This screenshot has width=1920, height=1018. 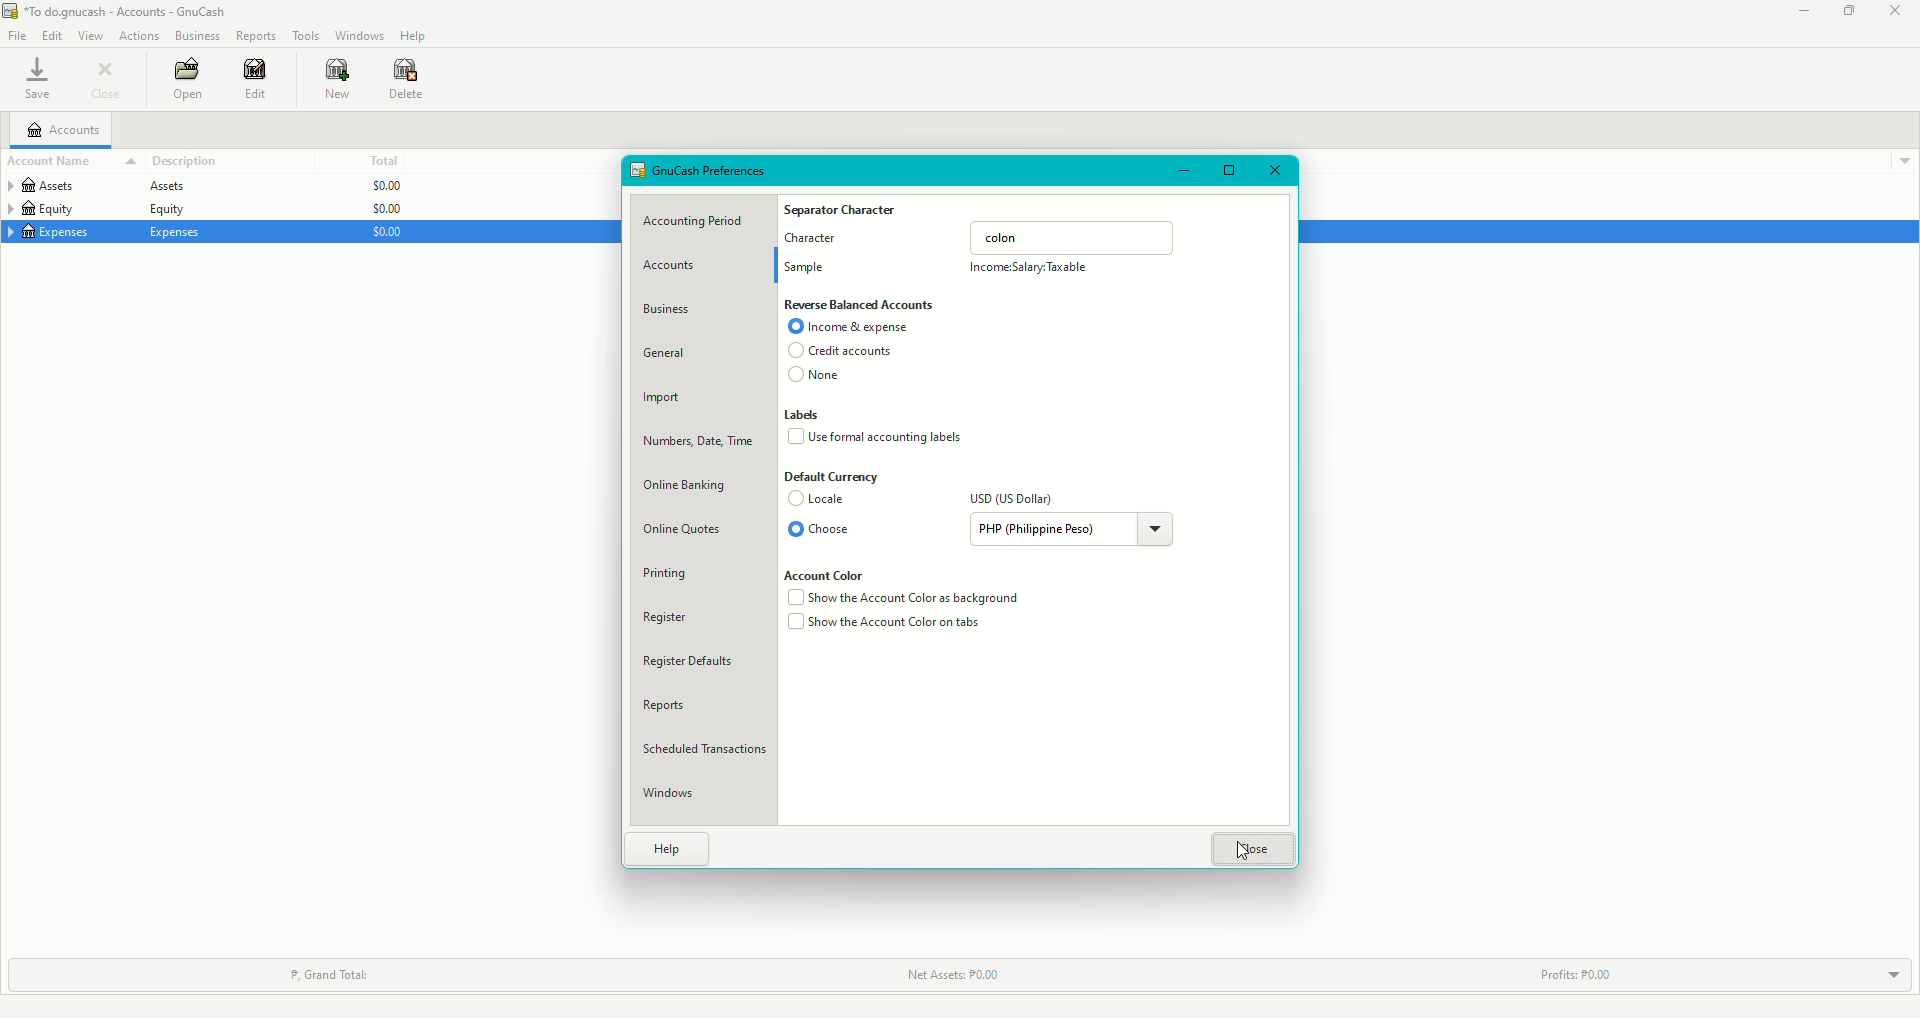 What do you see at coordinates (843, 211) in the screenshot?
I see `Separator Character` at bounding box center [843, 211].